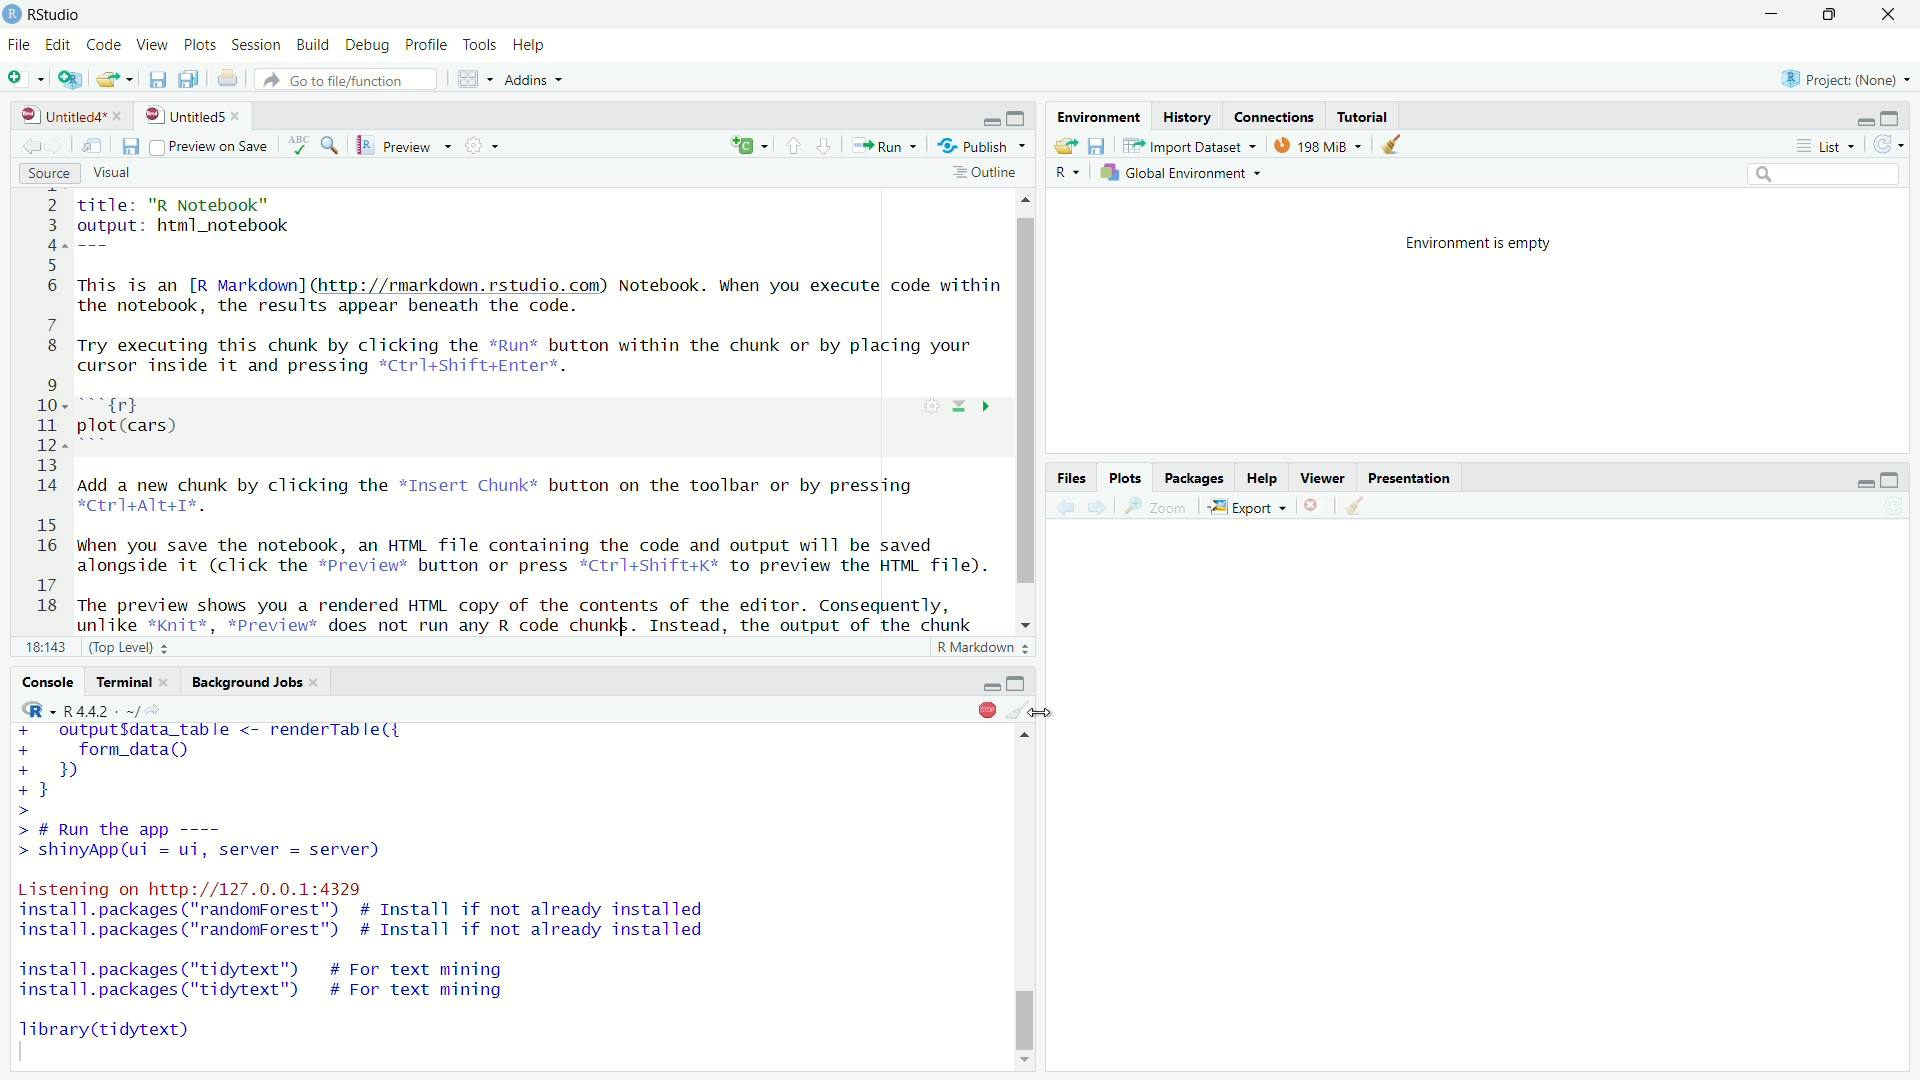  Describe the element at coordinates (1019, 119) in the screenshot. I see `maximize` at that location.